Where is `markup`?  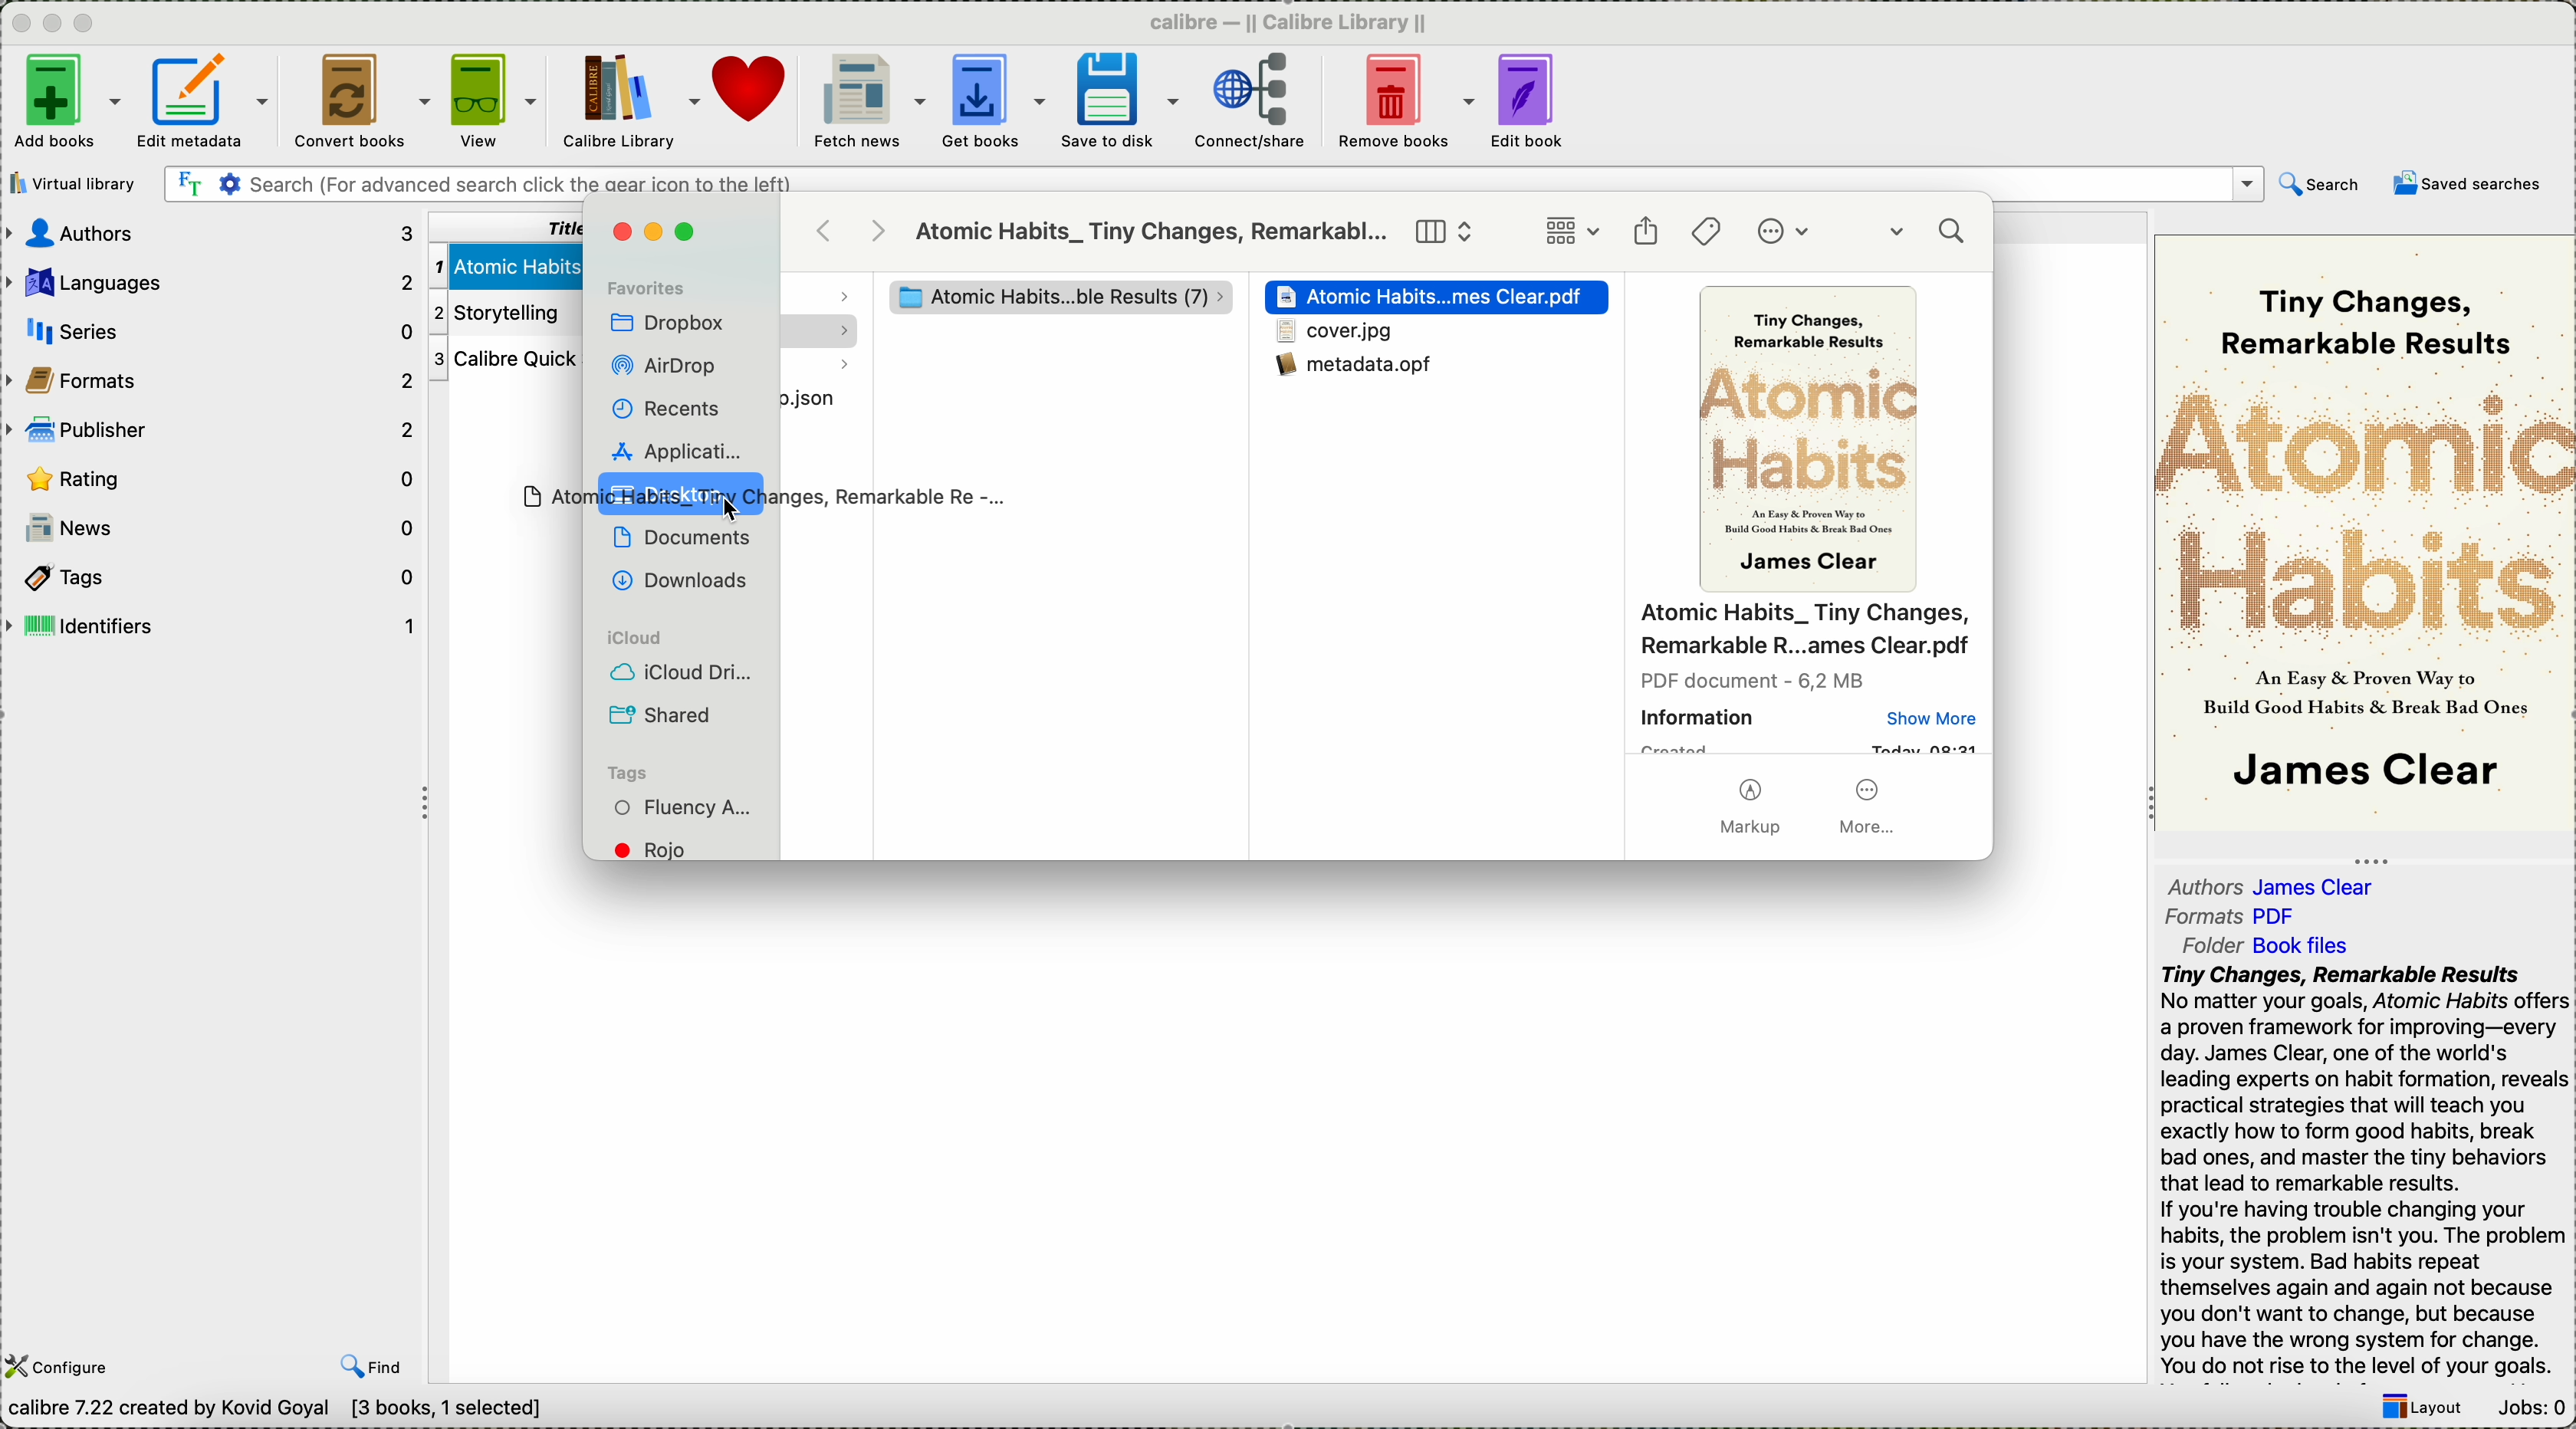
markup is located at coordinates (1750, 810).